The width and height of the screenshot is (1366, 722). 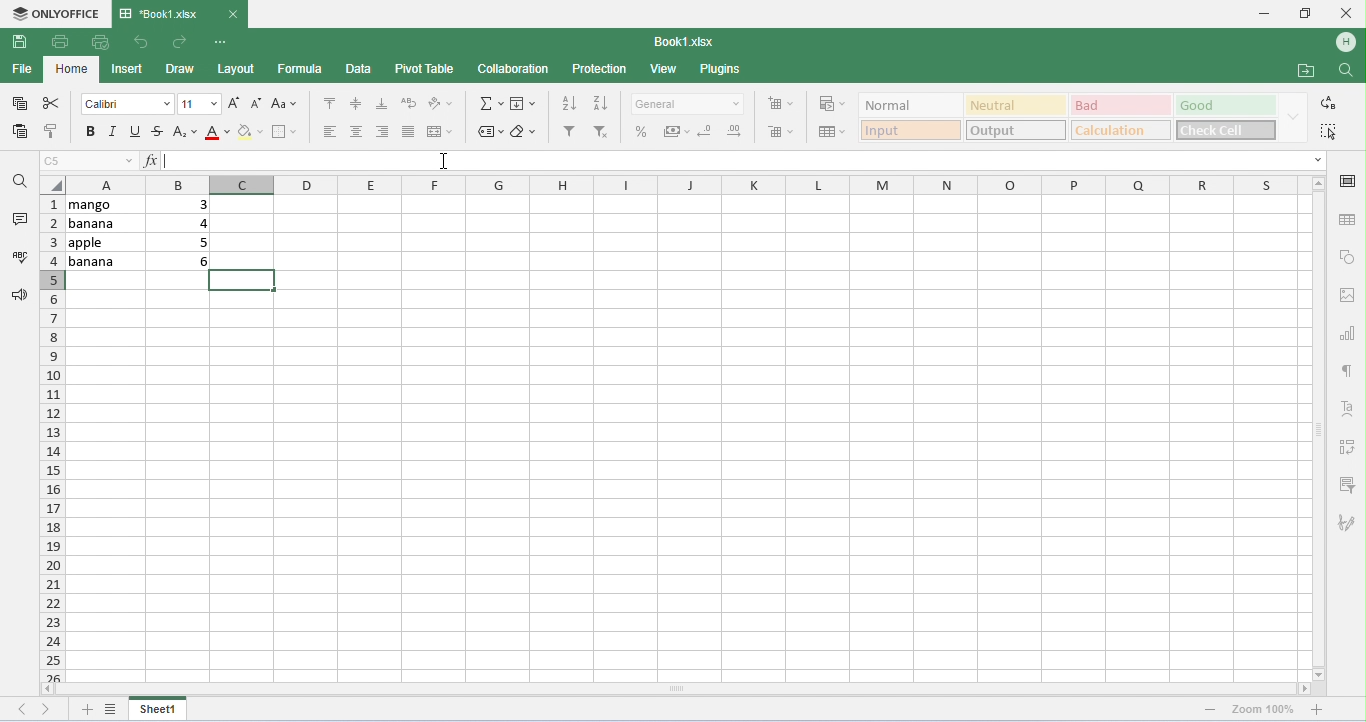 What do you see at coordinates (705, 130) in the screenshot?
I see `decrease decimal` at bounding box center [705, 130].